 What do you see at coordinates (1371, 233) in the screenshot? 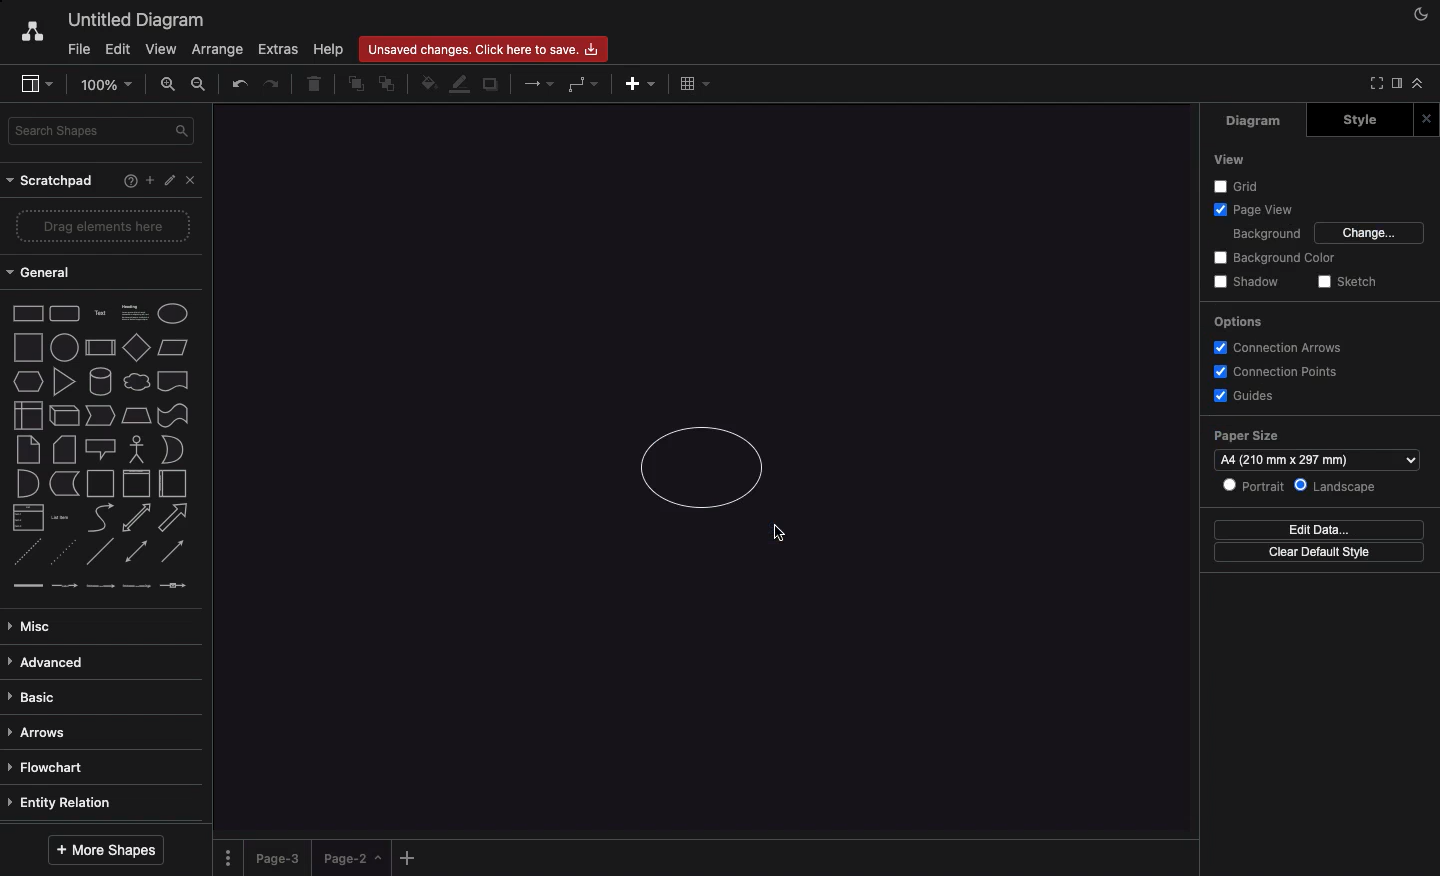
I see `Change` at bounding box center [1371, 233].